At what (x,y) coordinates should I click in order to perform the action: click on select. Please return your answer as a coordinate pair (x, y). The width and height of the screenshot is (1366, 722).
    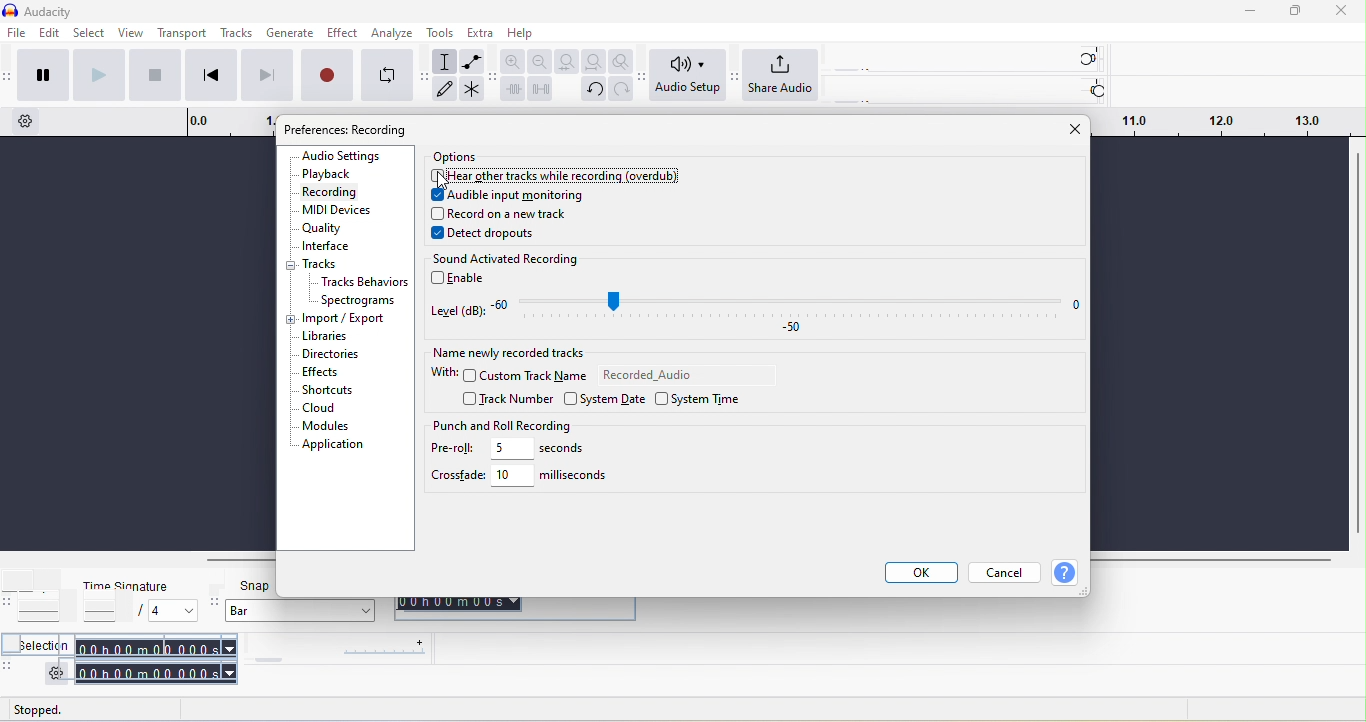
    Looking at the image, I should click on (88, 32).